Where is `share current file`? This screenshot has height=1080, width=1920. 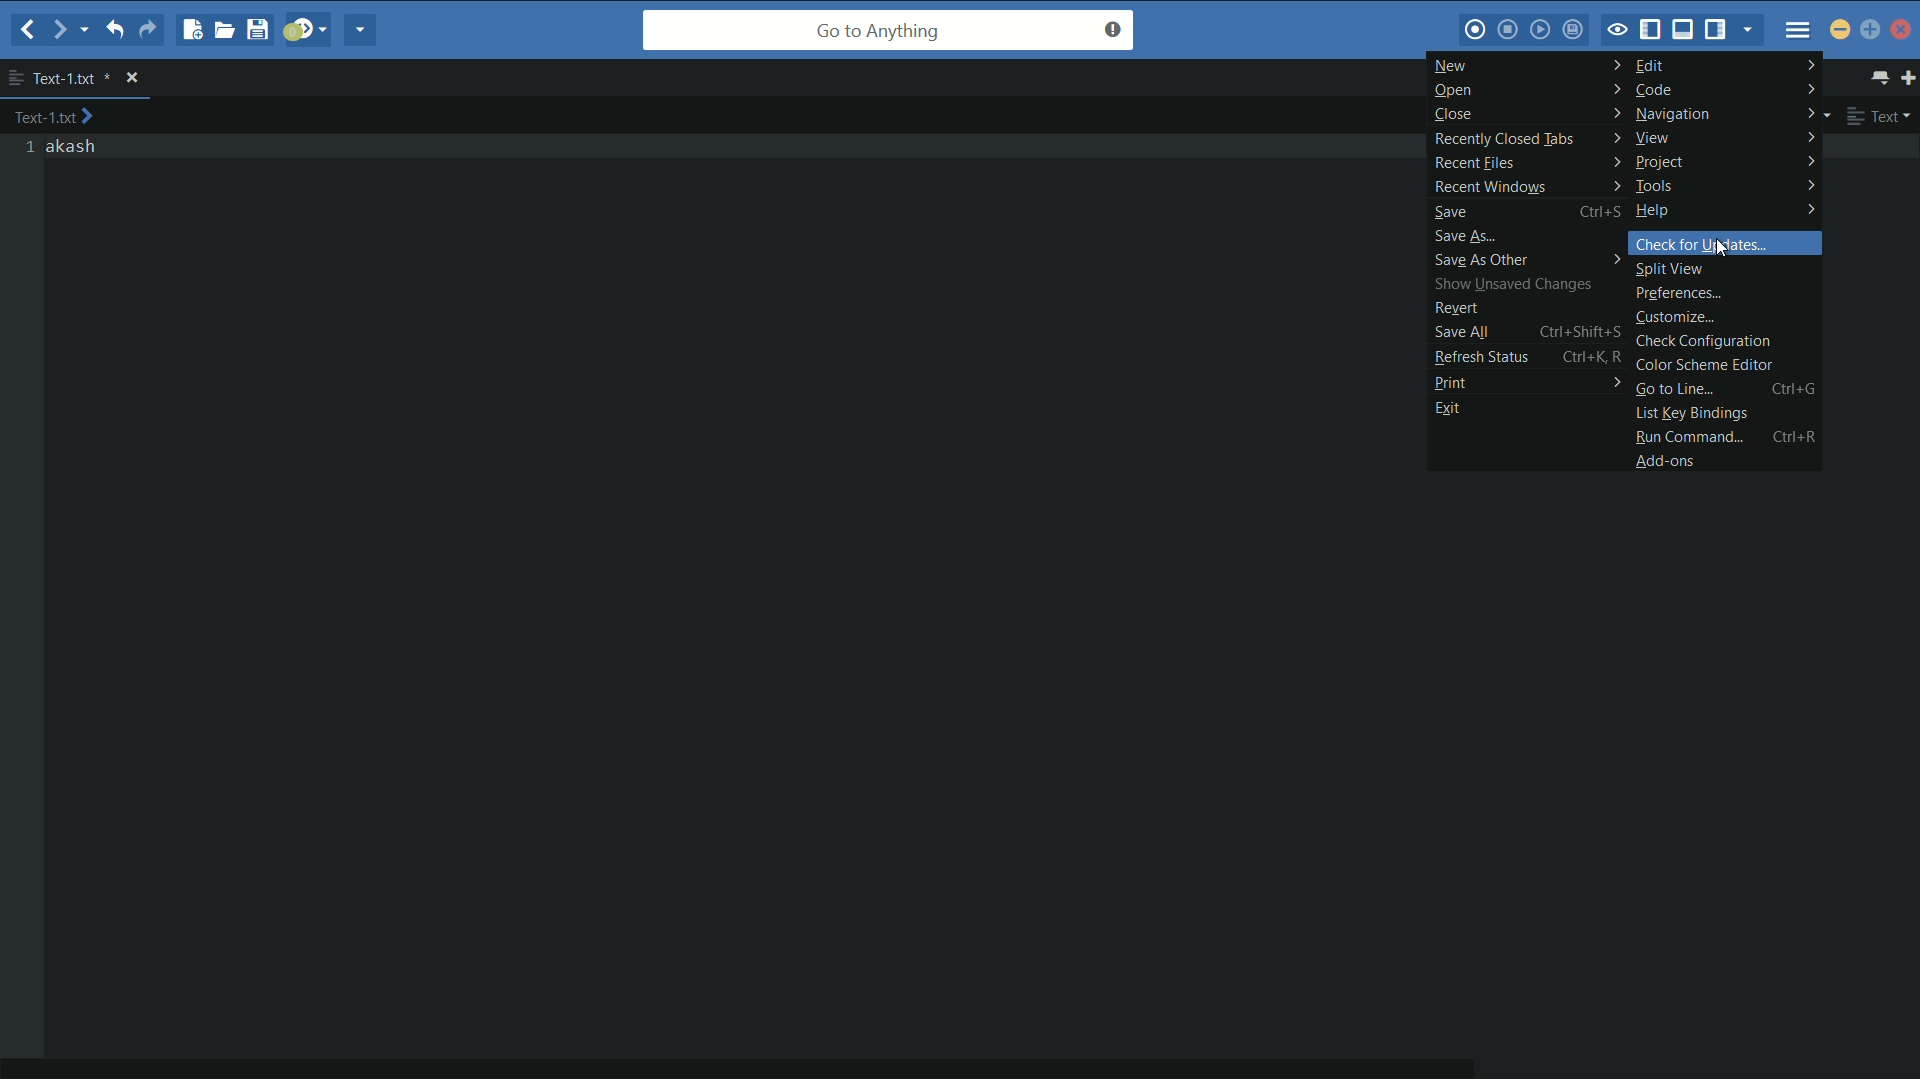
share current file is located at coordinates (359, 30).